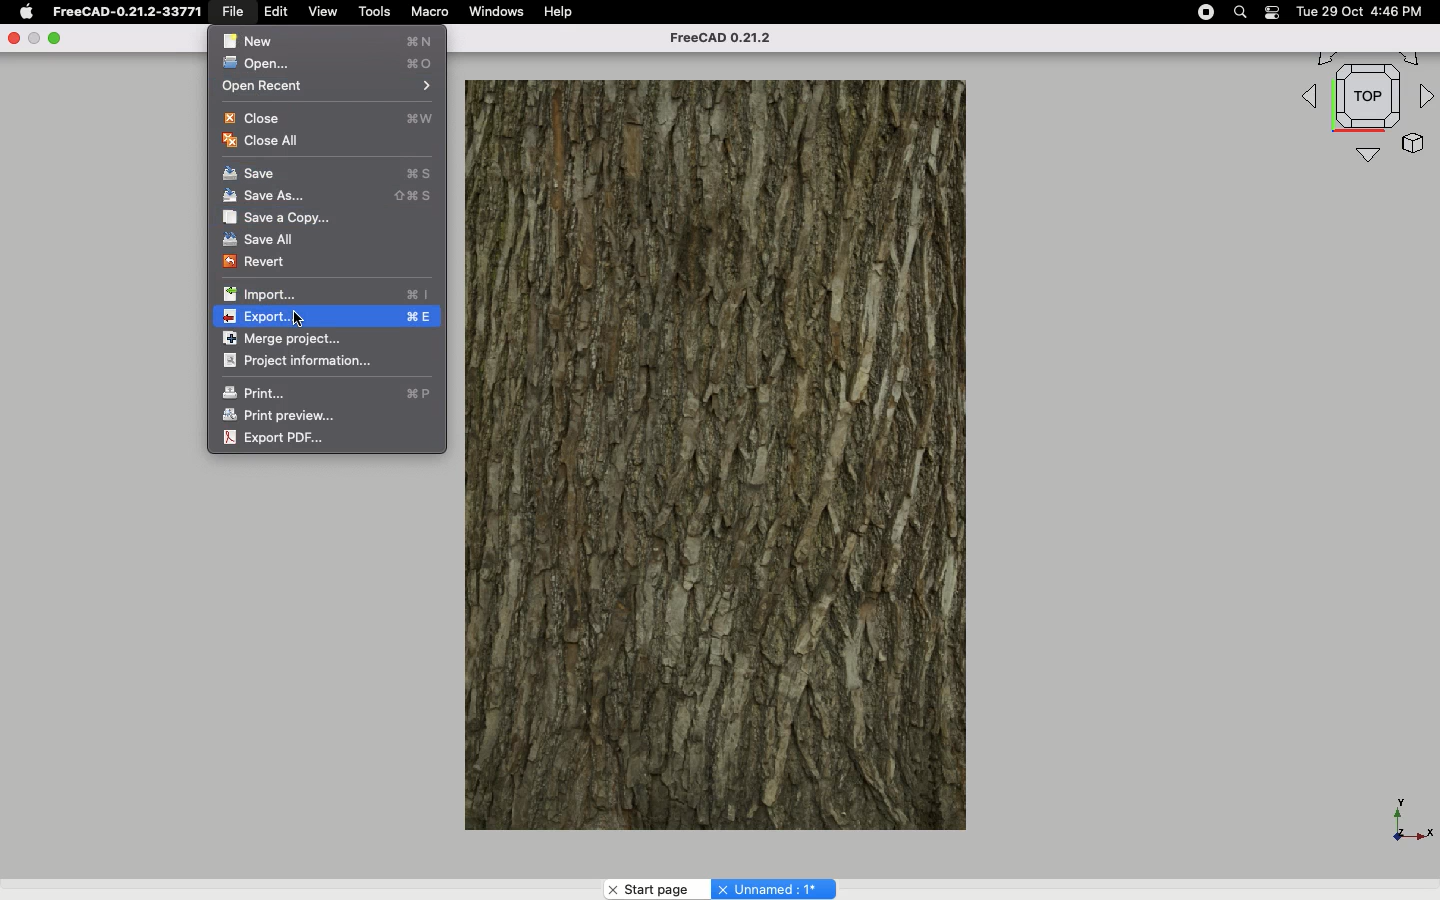 This screenshot has height=900, width=1440. What do you see at coordinates (299, 363) in the screenshot?
I see `Project information` at bounding box center [299, 363].